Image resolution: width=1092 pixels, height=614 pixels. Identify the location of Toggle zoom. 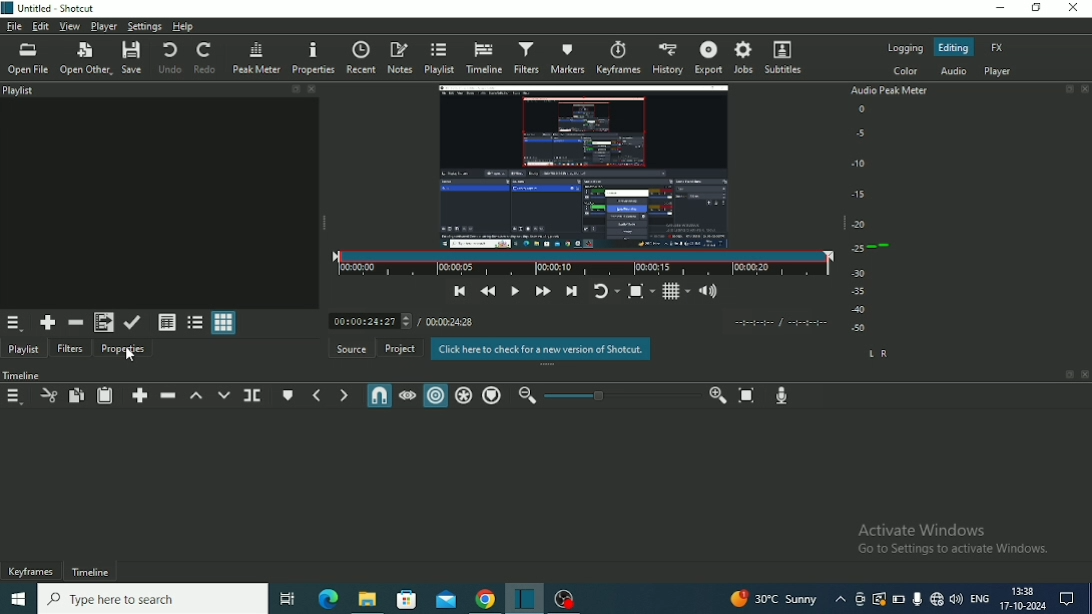
(641, 292).